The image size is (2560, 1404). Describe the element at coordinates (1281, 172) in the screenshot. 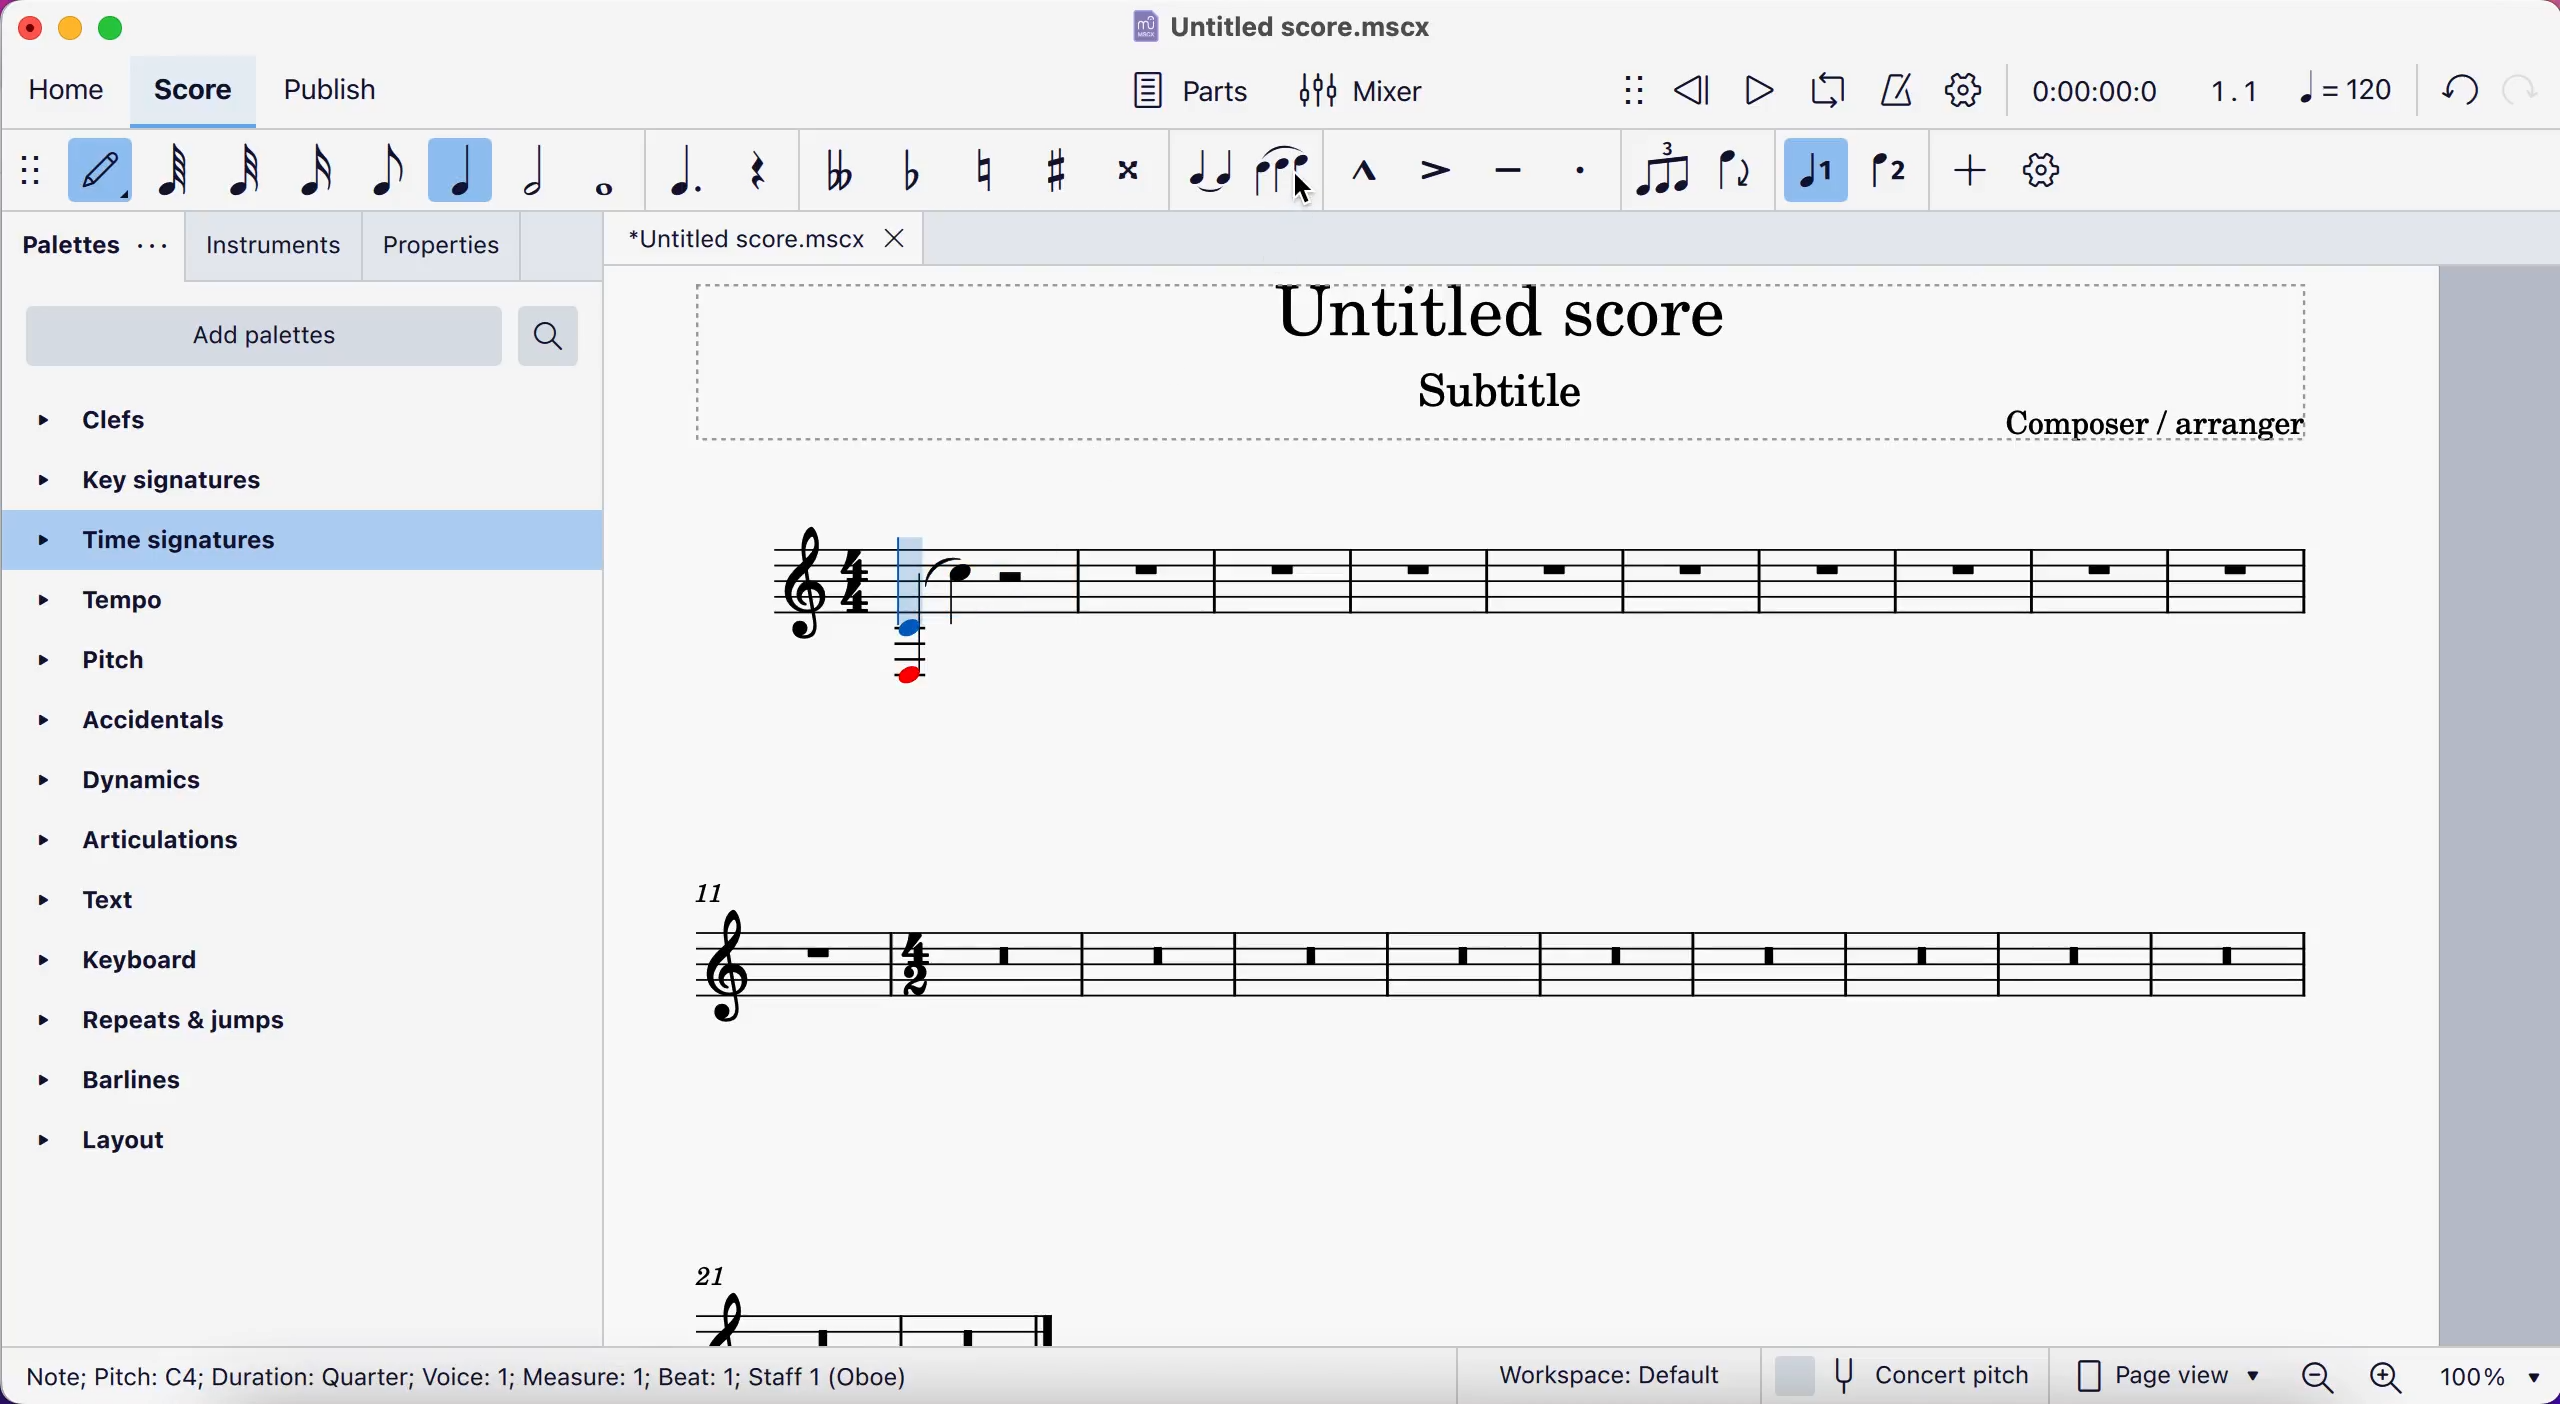

I see `slur` at that location.